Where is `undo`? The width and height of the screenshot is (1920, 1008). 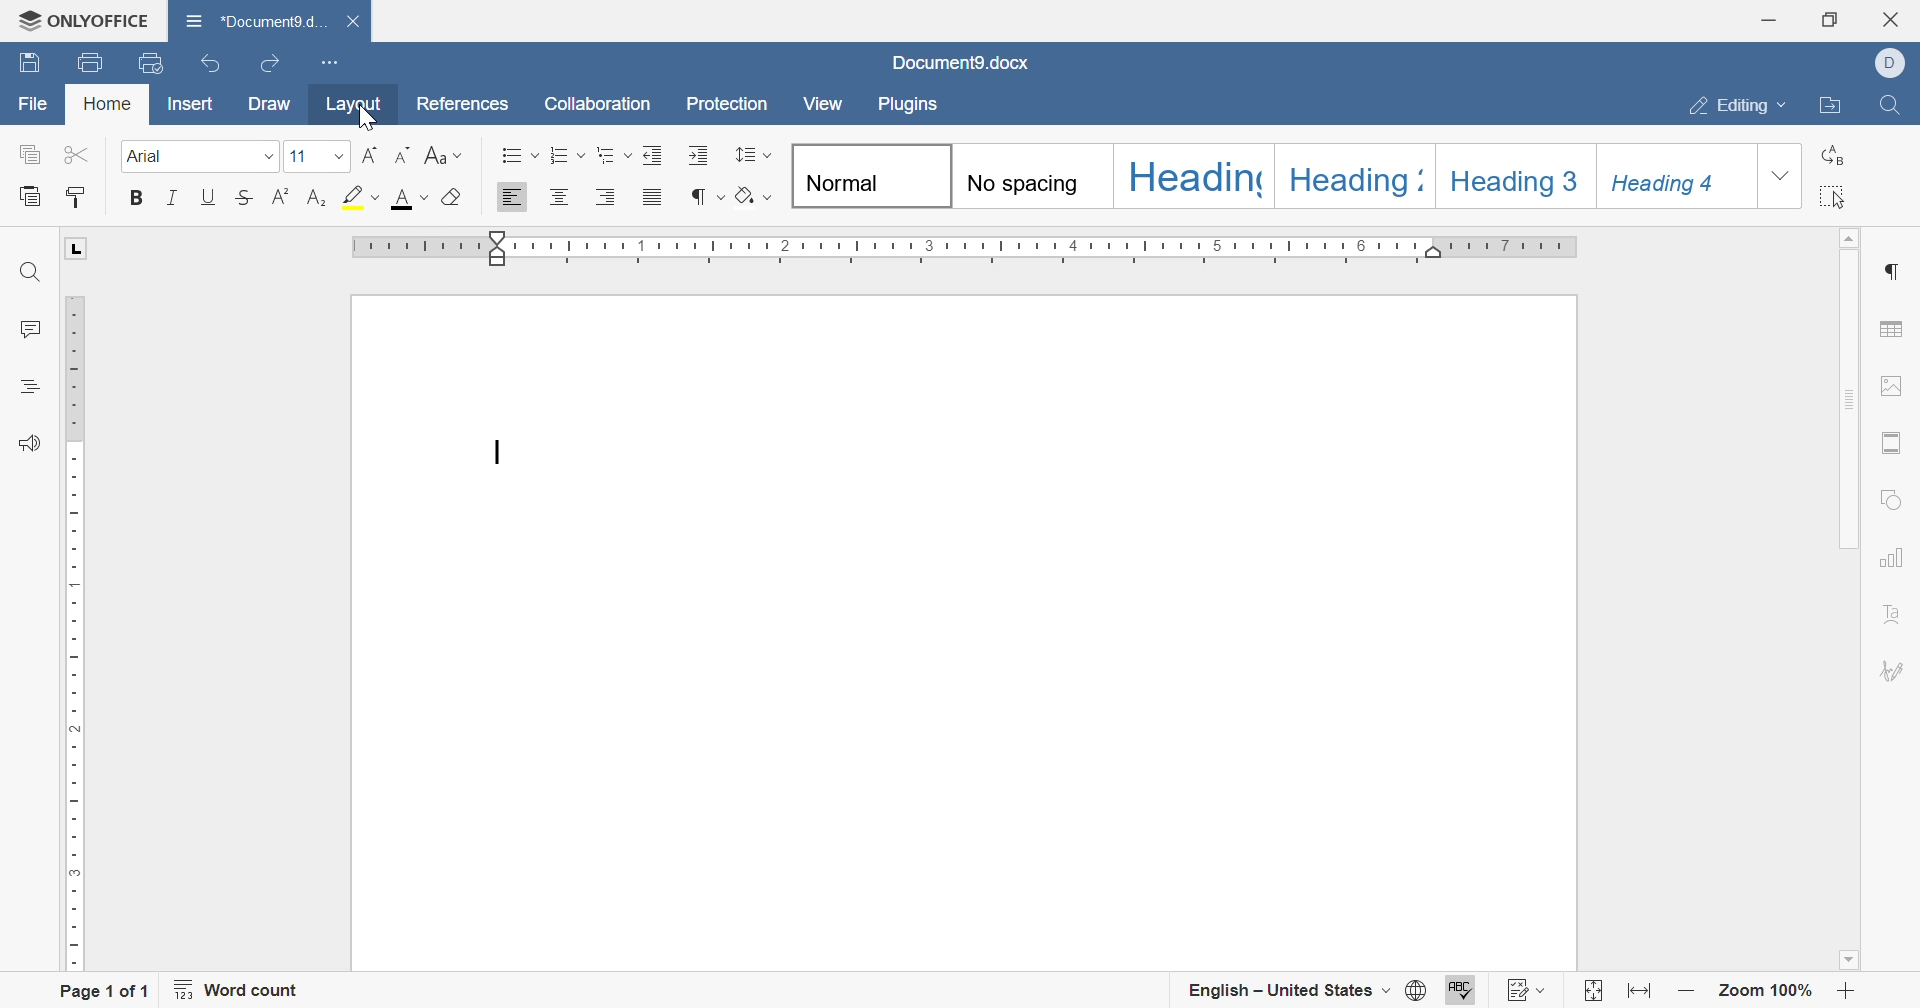
undo is located at coordinates (217, 66).